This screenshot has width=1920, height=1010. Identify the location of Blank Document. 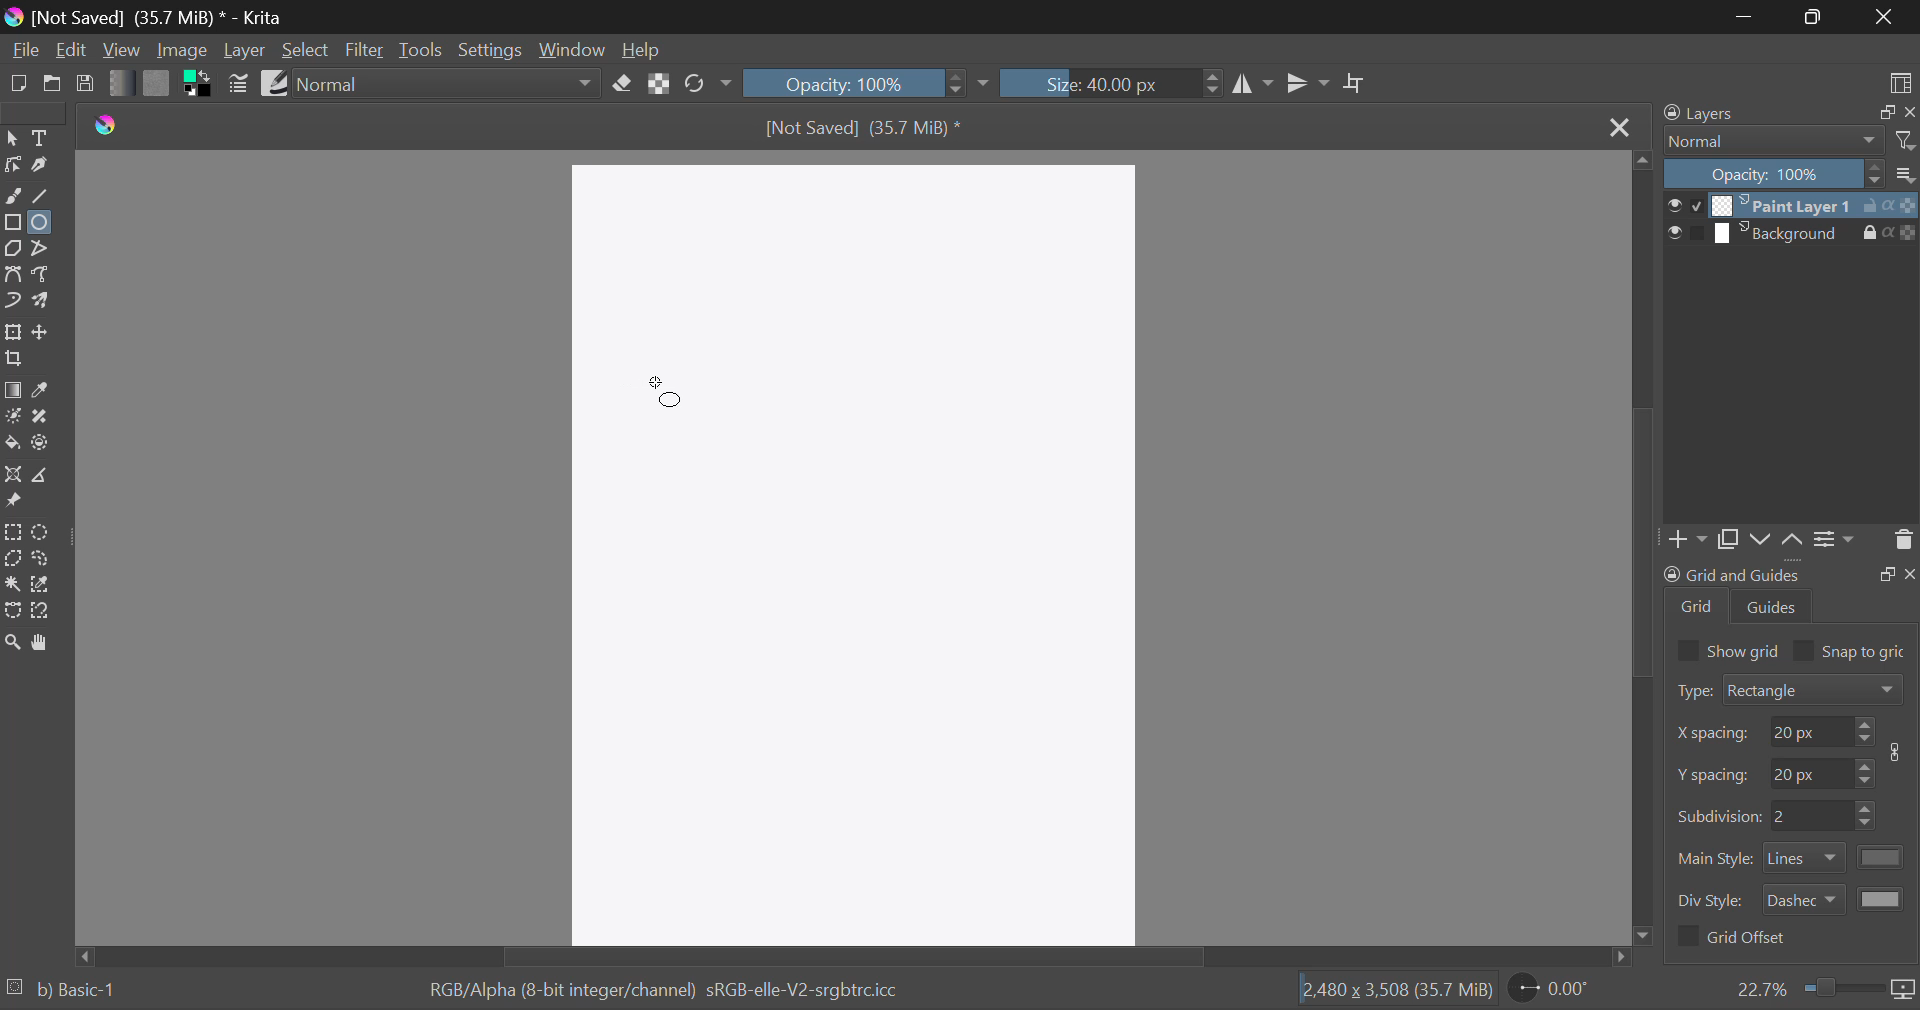
(853, 551).